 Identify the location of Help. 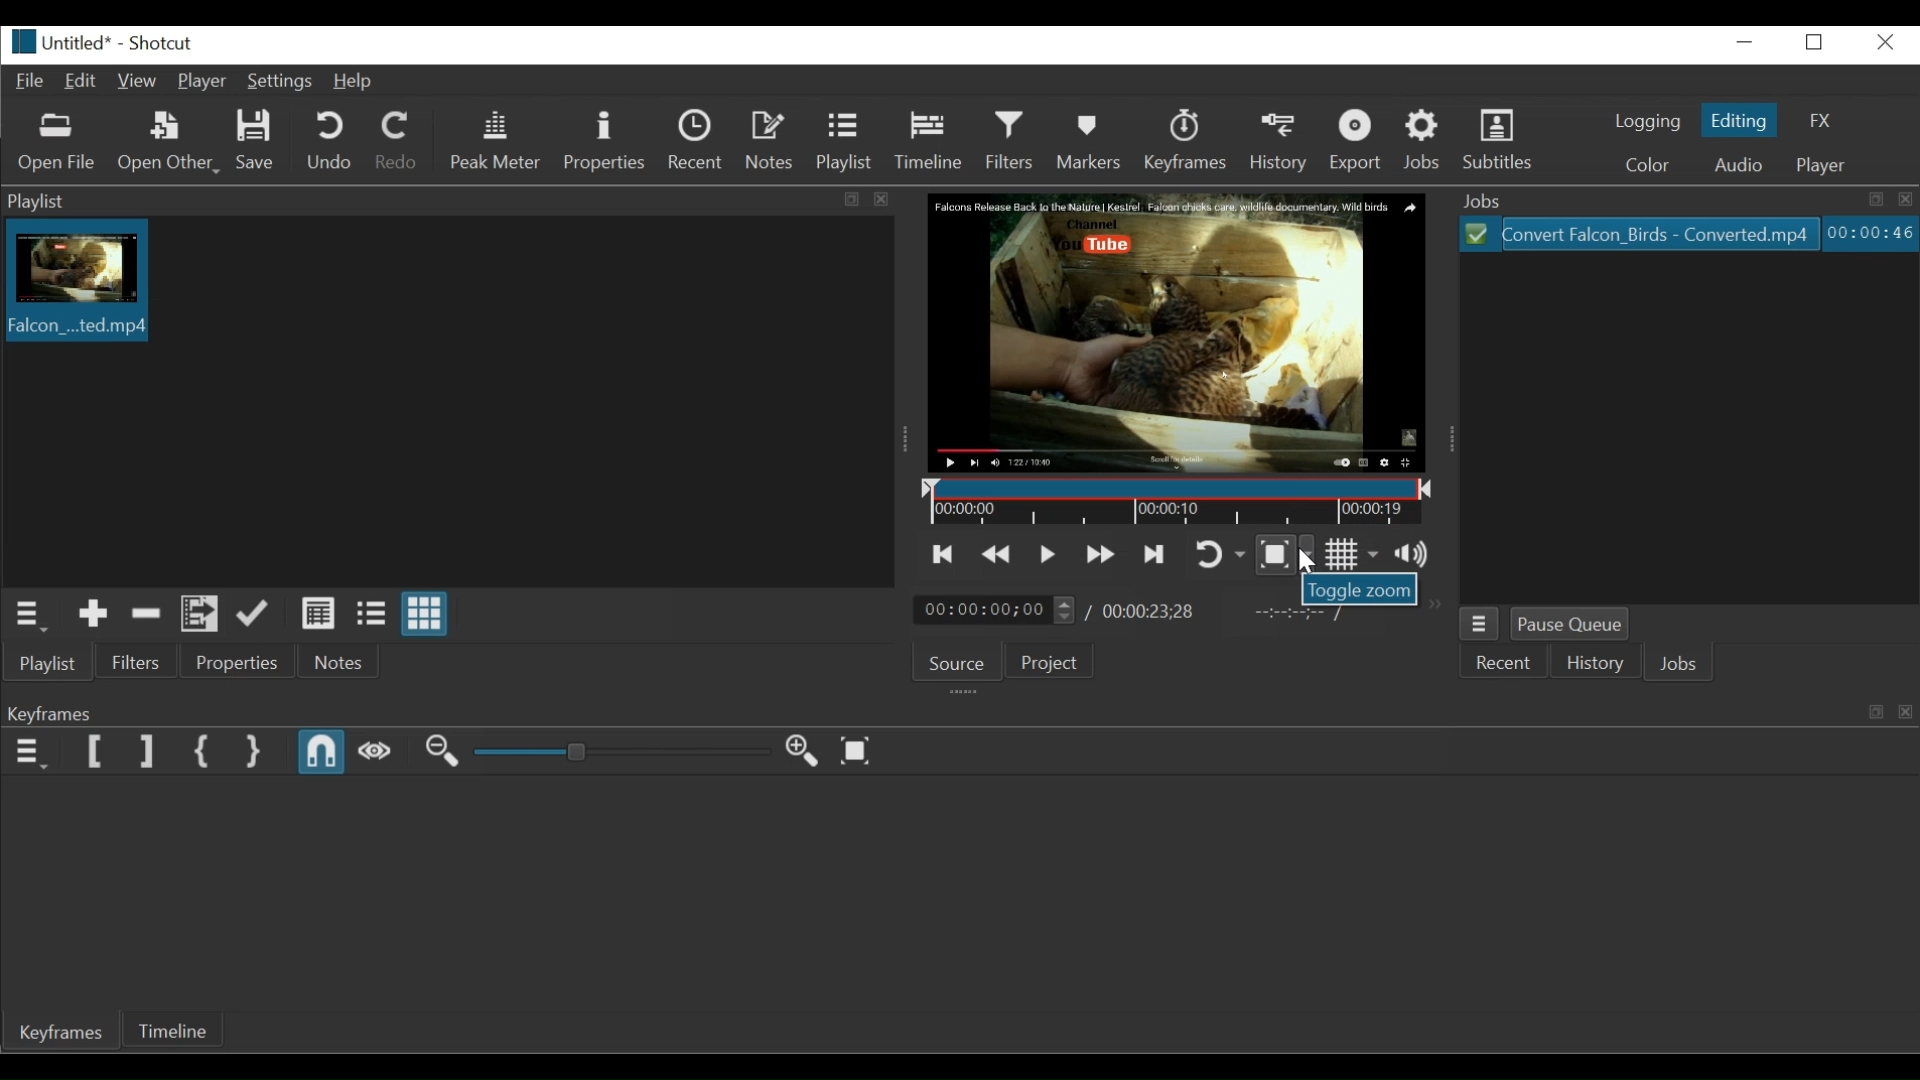
(356, 82).